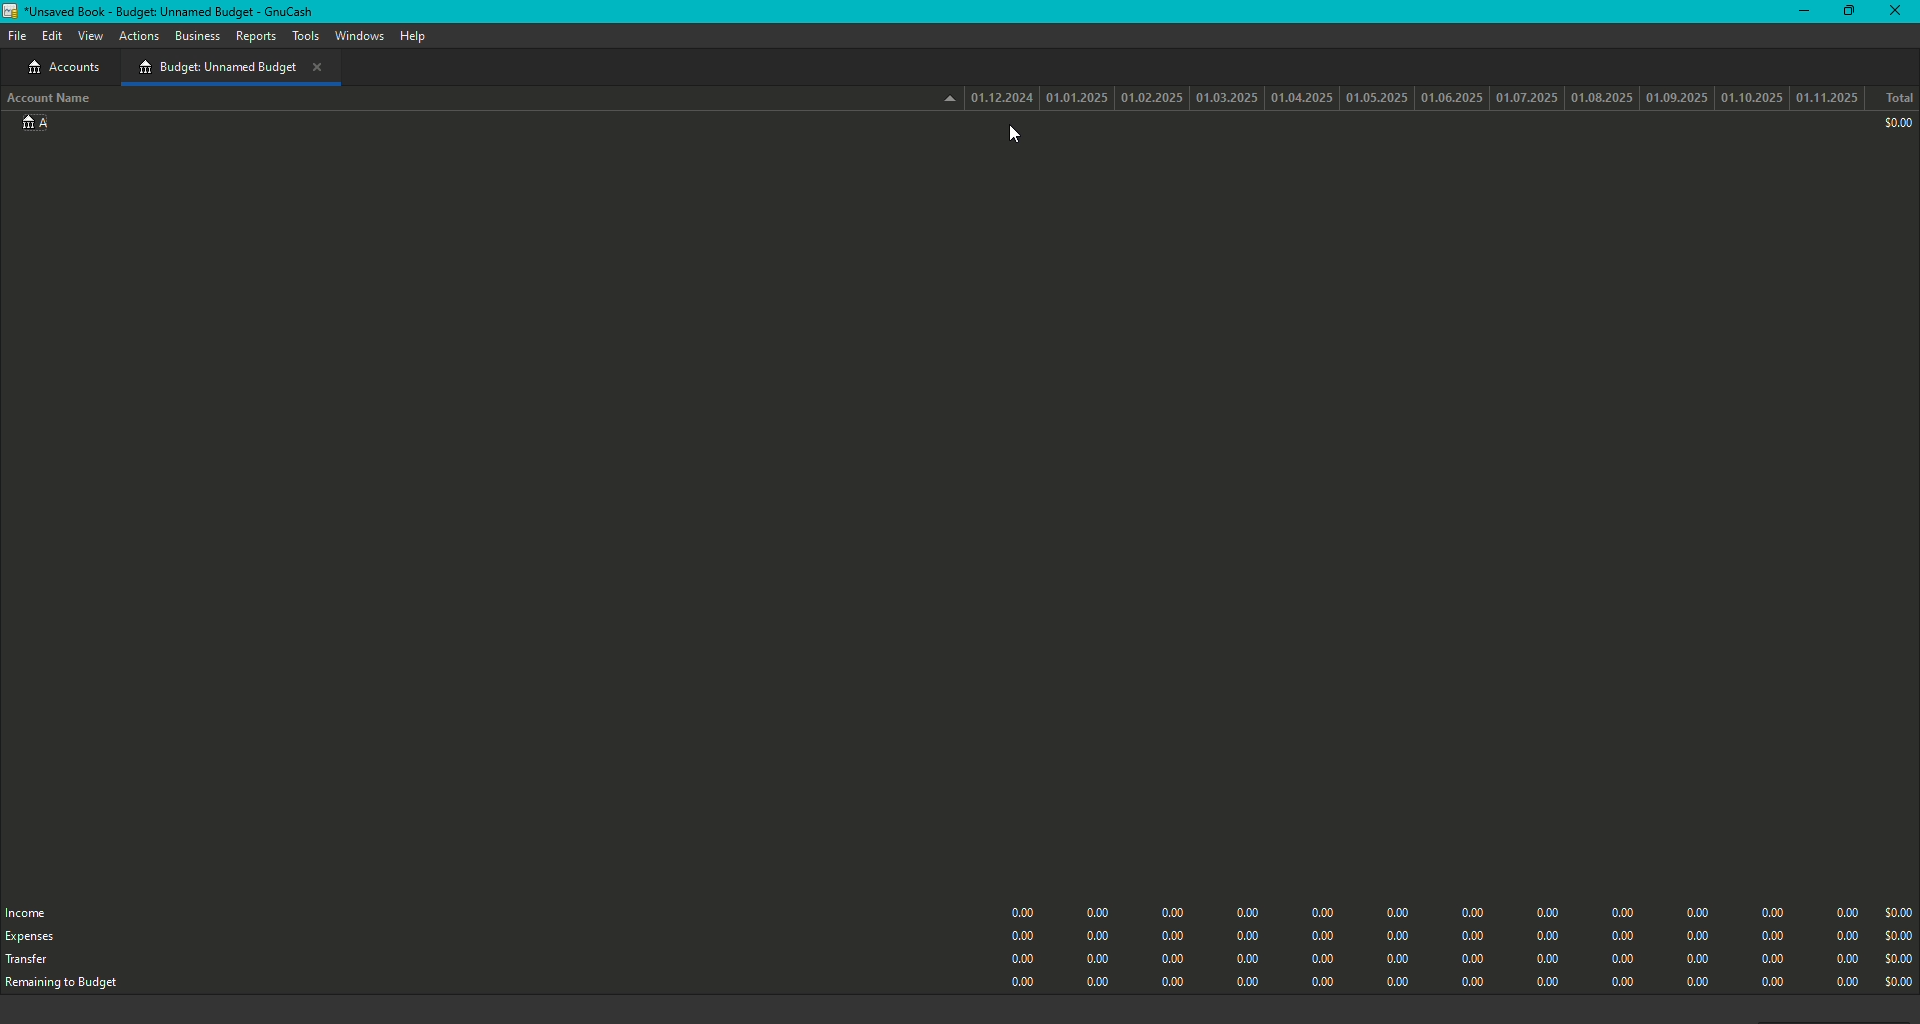 The height and width of the screenshot is (1024, 1920). Describe the element at coordinates (305, 36) in the screenshot. I see `Tools` at that location.